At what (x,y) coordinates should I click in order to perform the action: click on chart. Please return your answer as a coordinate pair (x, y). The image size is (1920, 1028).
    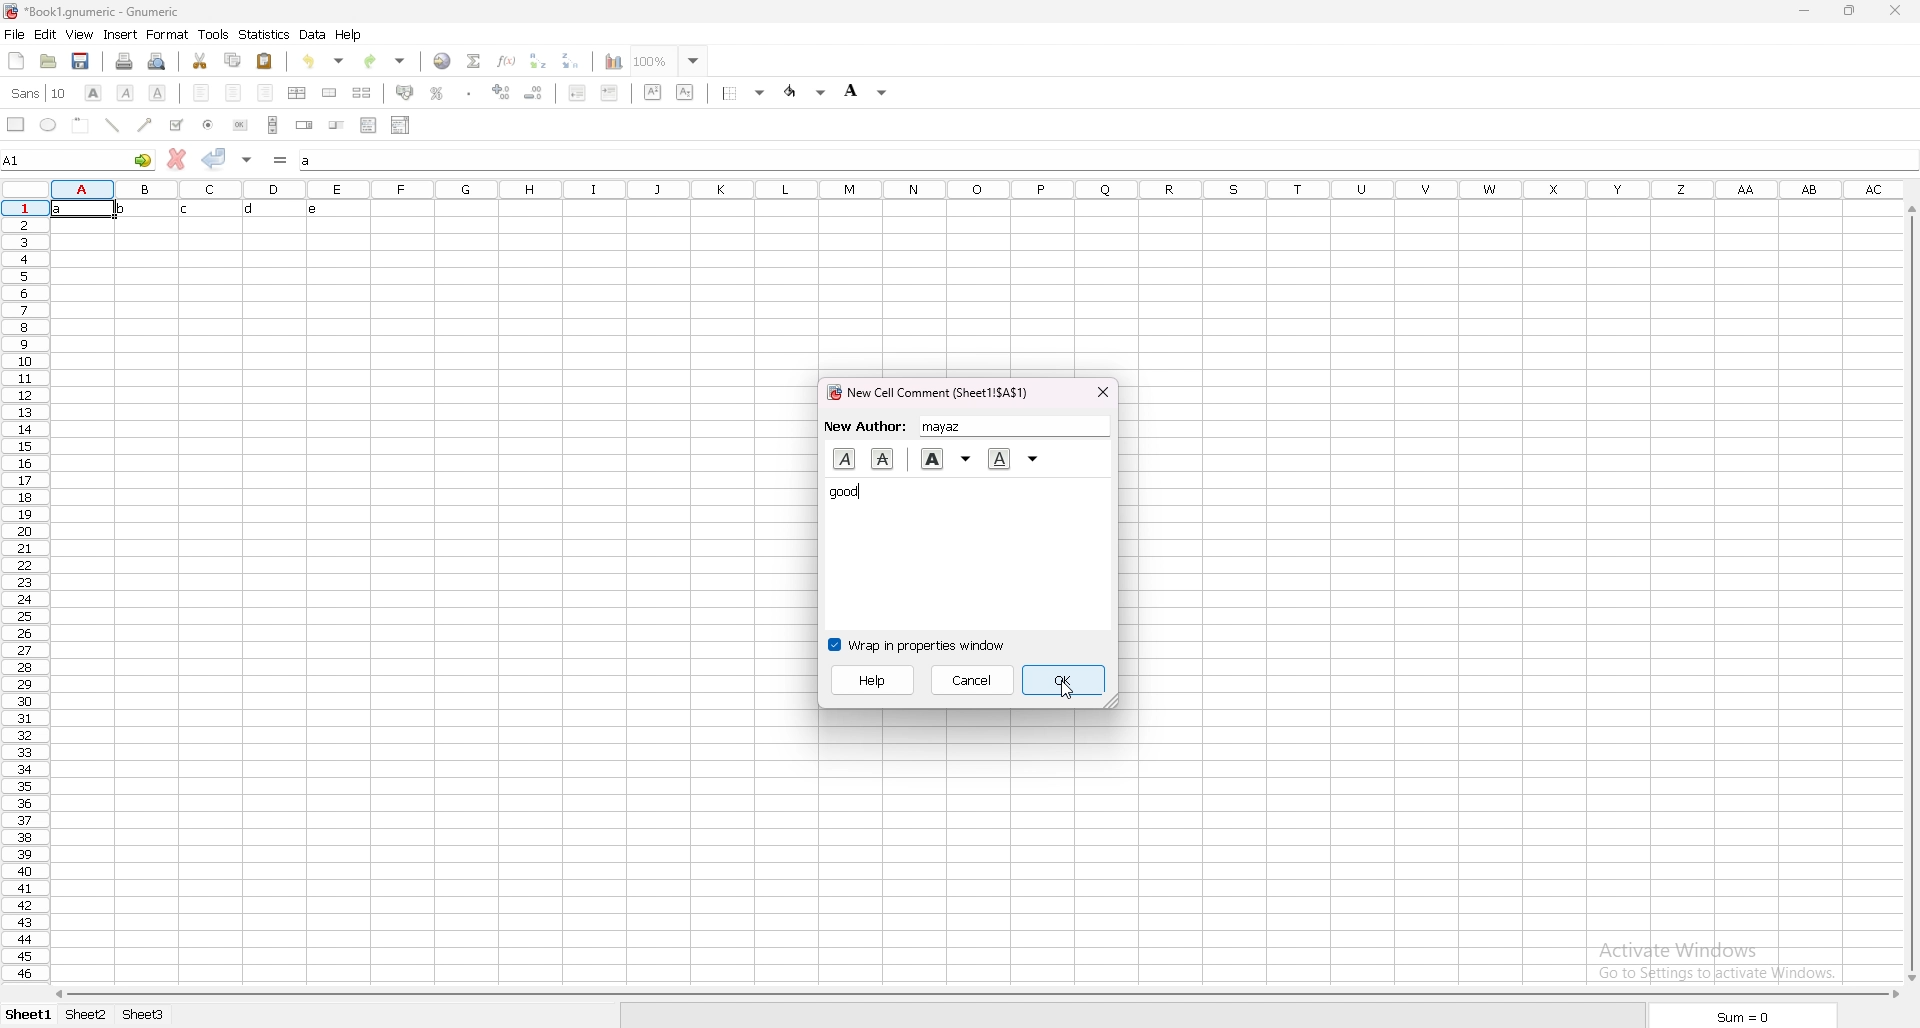
    Looking at the image, I should click on (614, 61).